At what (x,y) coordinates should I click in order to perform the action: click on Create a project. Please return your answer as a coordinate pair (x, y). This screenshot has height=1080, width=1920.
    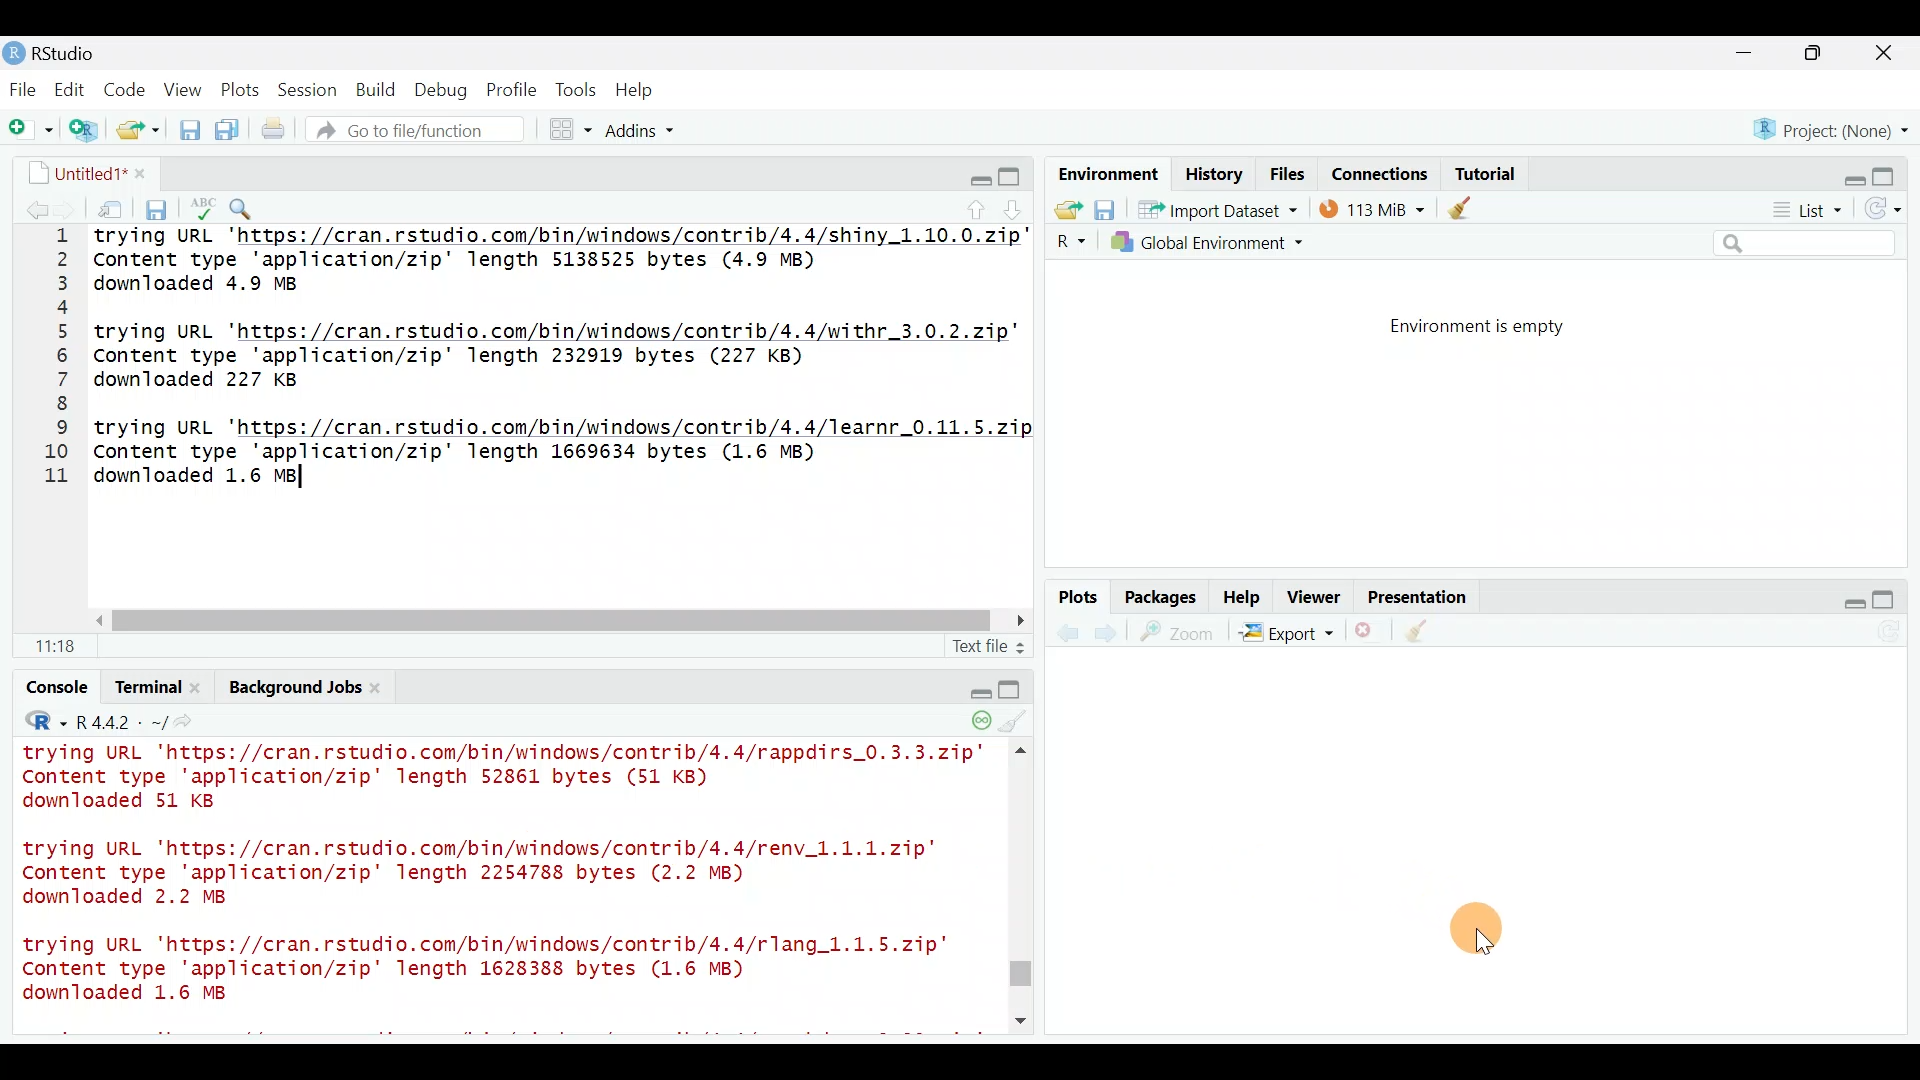
    Looking at the image, I should click on (86, 131).